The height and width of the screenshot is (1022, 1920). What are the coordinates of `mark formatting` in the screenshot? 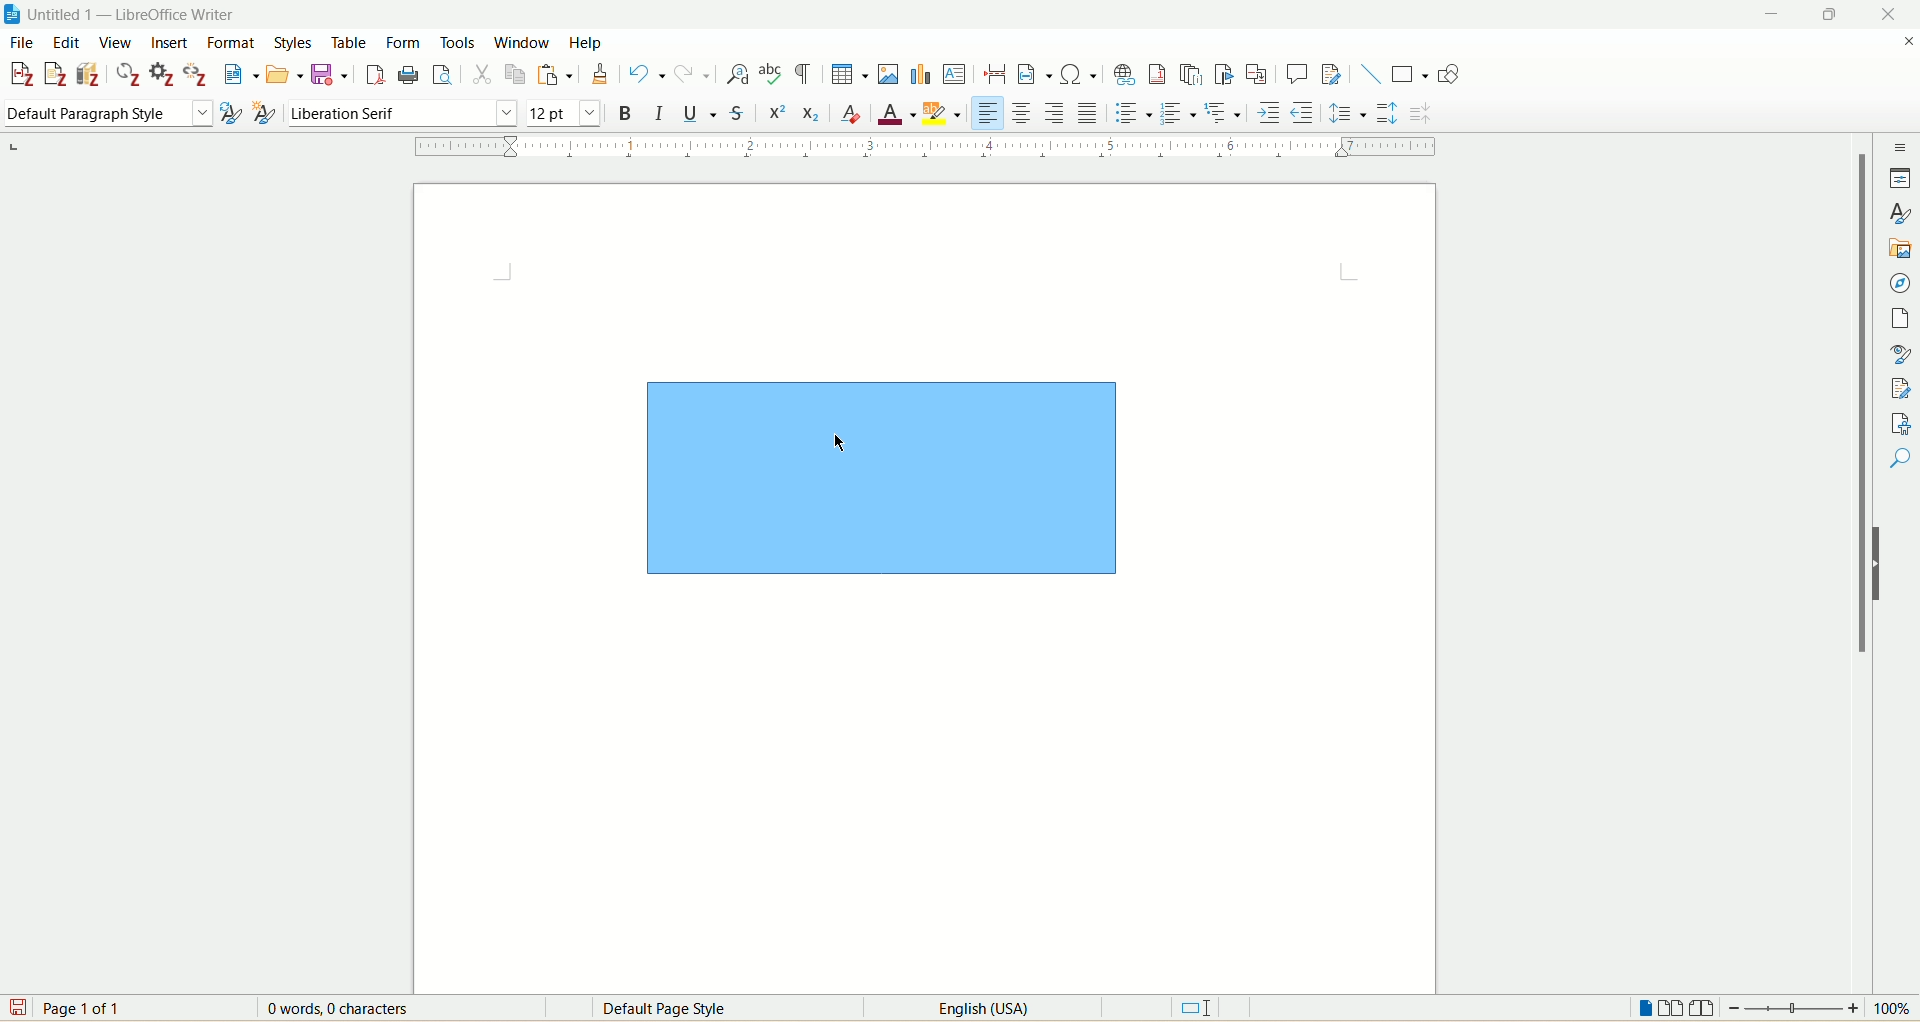 It's located at (807, 77).